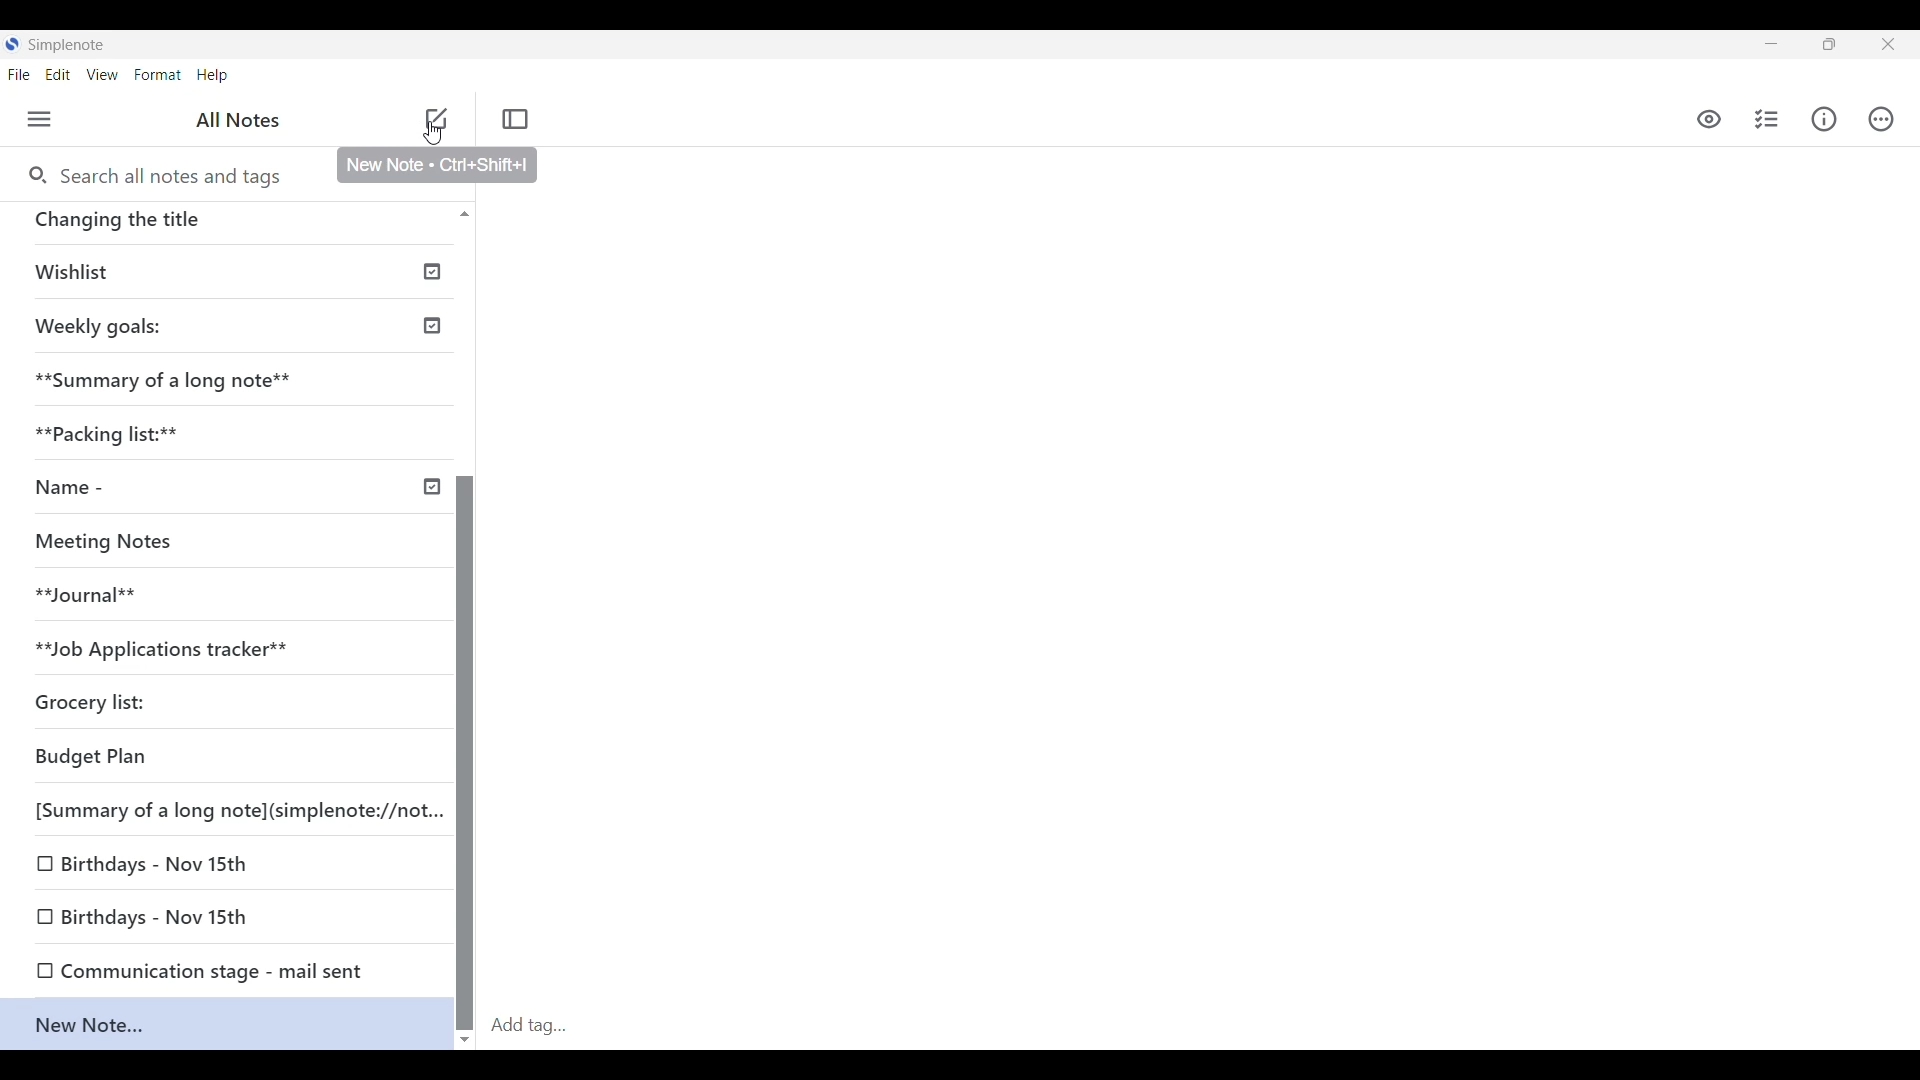 The image size is (1920, 1080). Describe the element at coordinates (1883, 119) in the screenshot. I see `Actions` at that location.